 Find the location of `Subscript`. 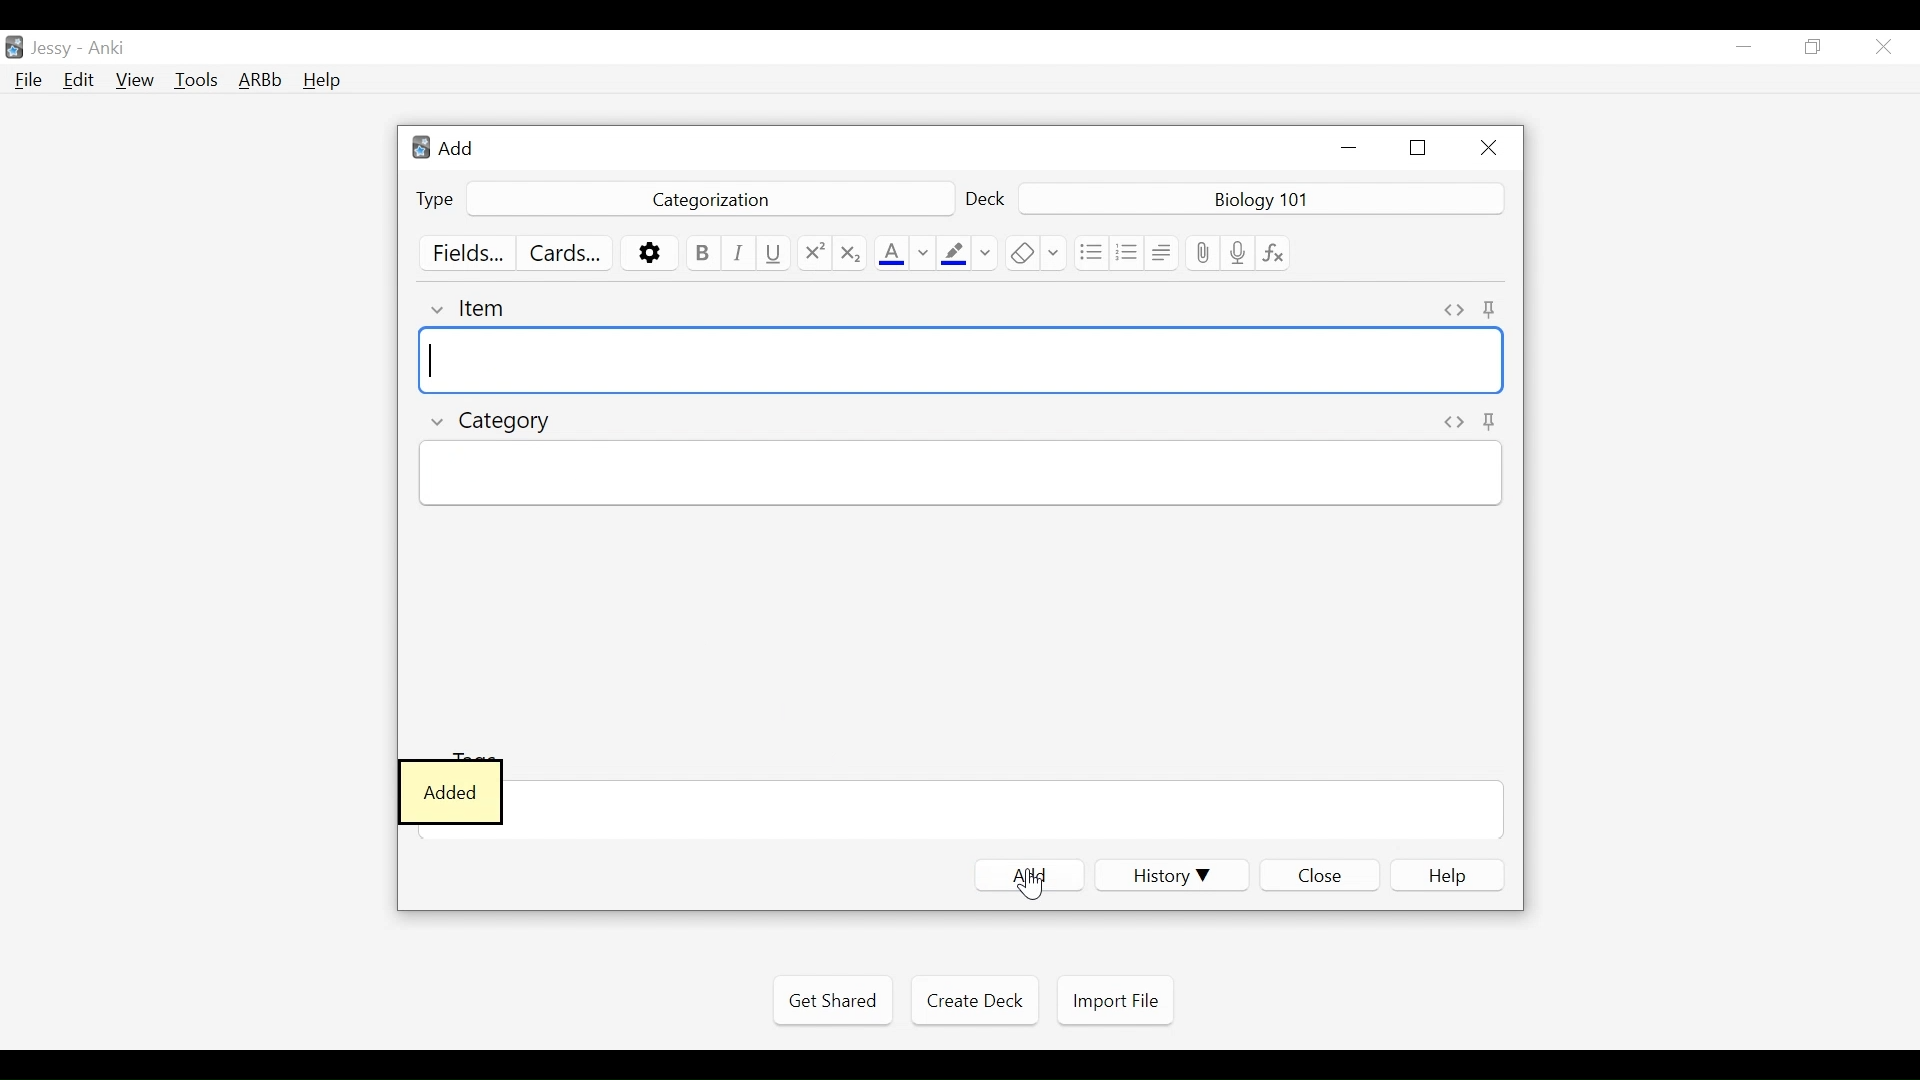

Subscript is located at coordinates (850, 253).